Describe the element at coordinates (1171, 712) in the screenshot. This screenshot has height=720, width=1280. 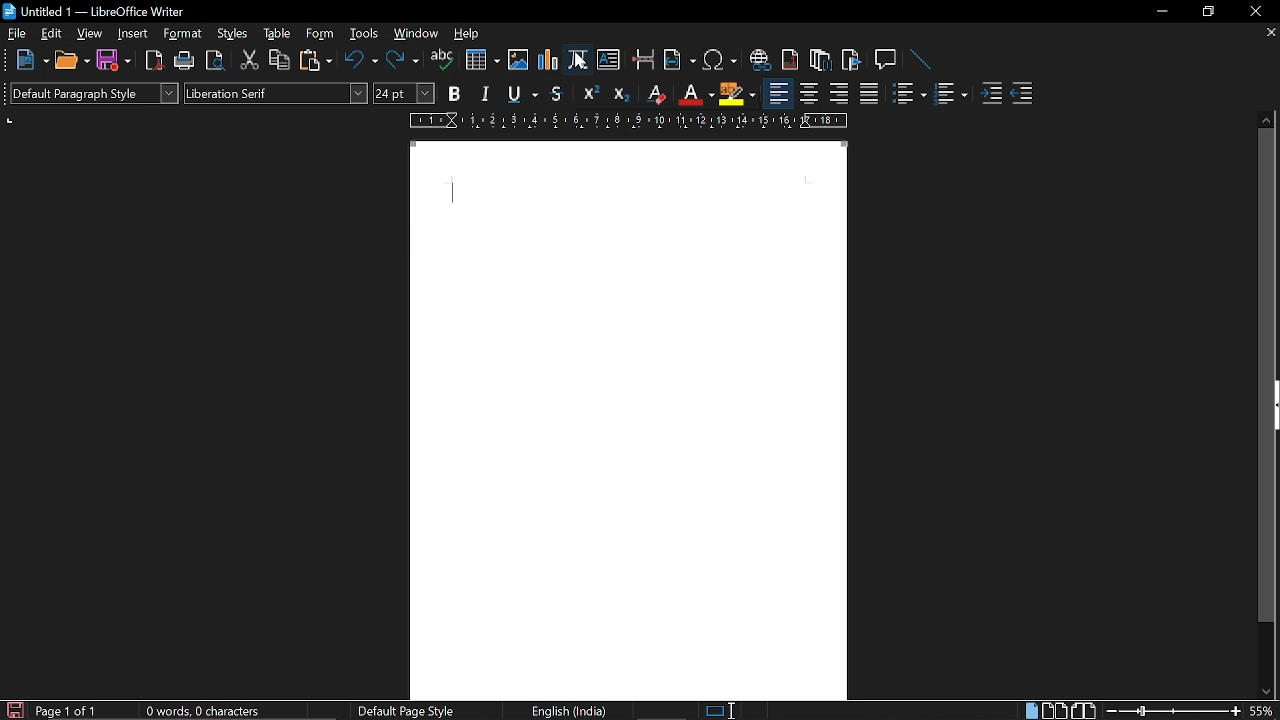
I see `change zoom` at that location.